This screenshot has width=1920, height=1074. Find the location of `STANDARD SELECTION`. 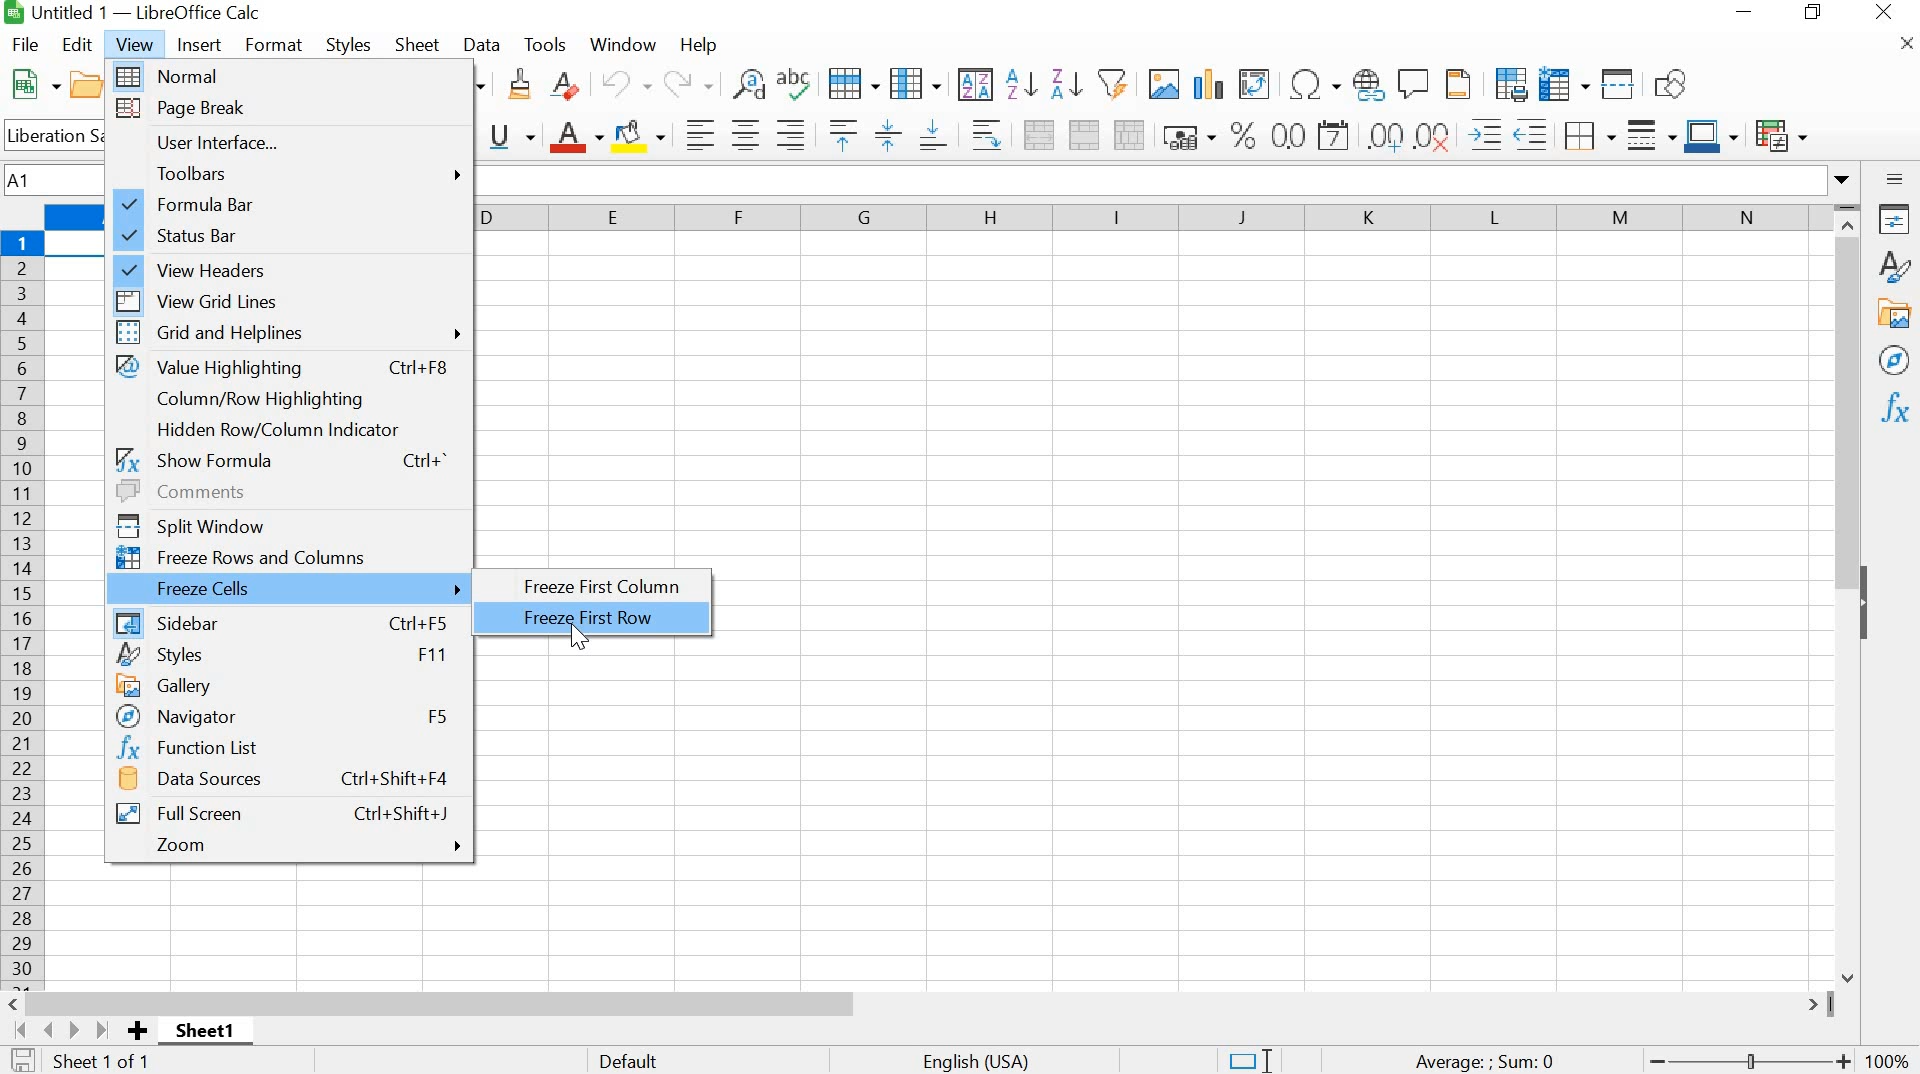

STANDARD SELECTION is located at coordinates (1249, 1061).